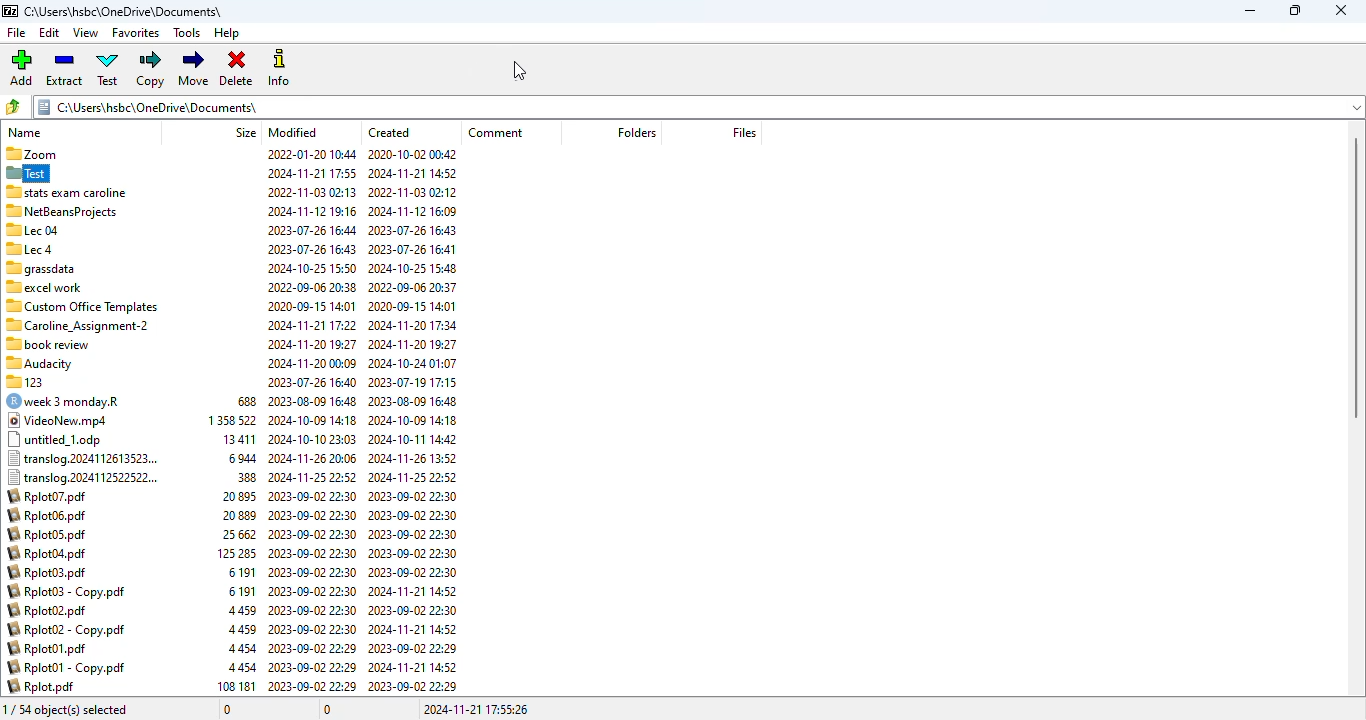 The image size is (1366, 720). I want to click on 2024-11-26 20:06, so click(314, 458).